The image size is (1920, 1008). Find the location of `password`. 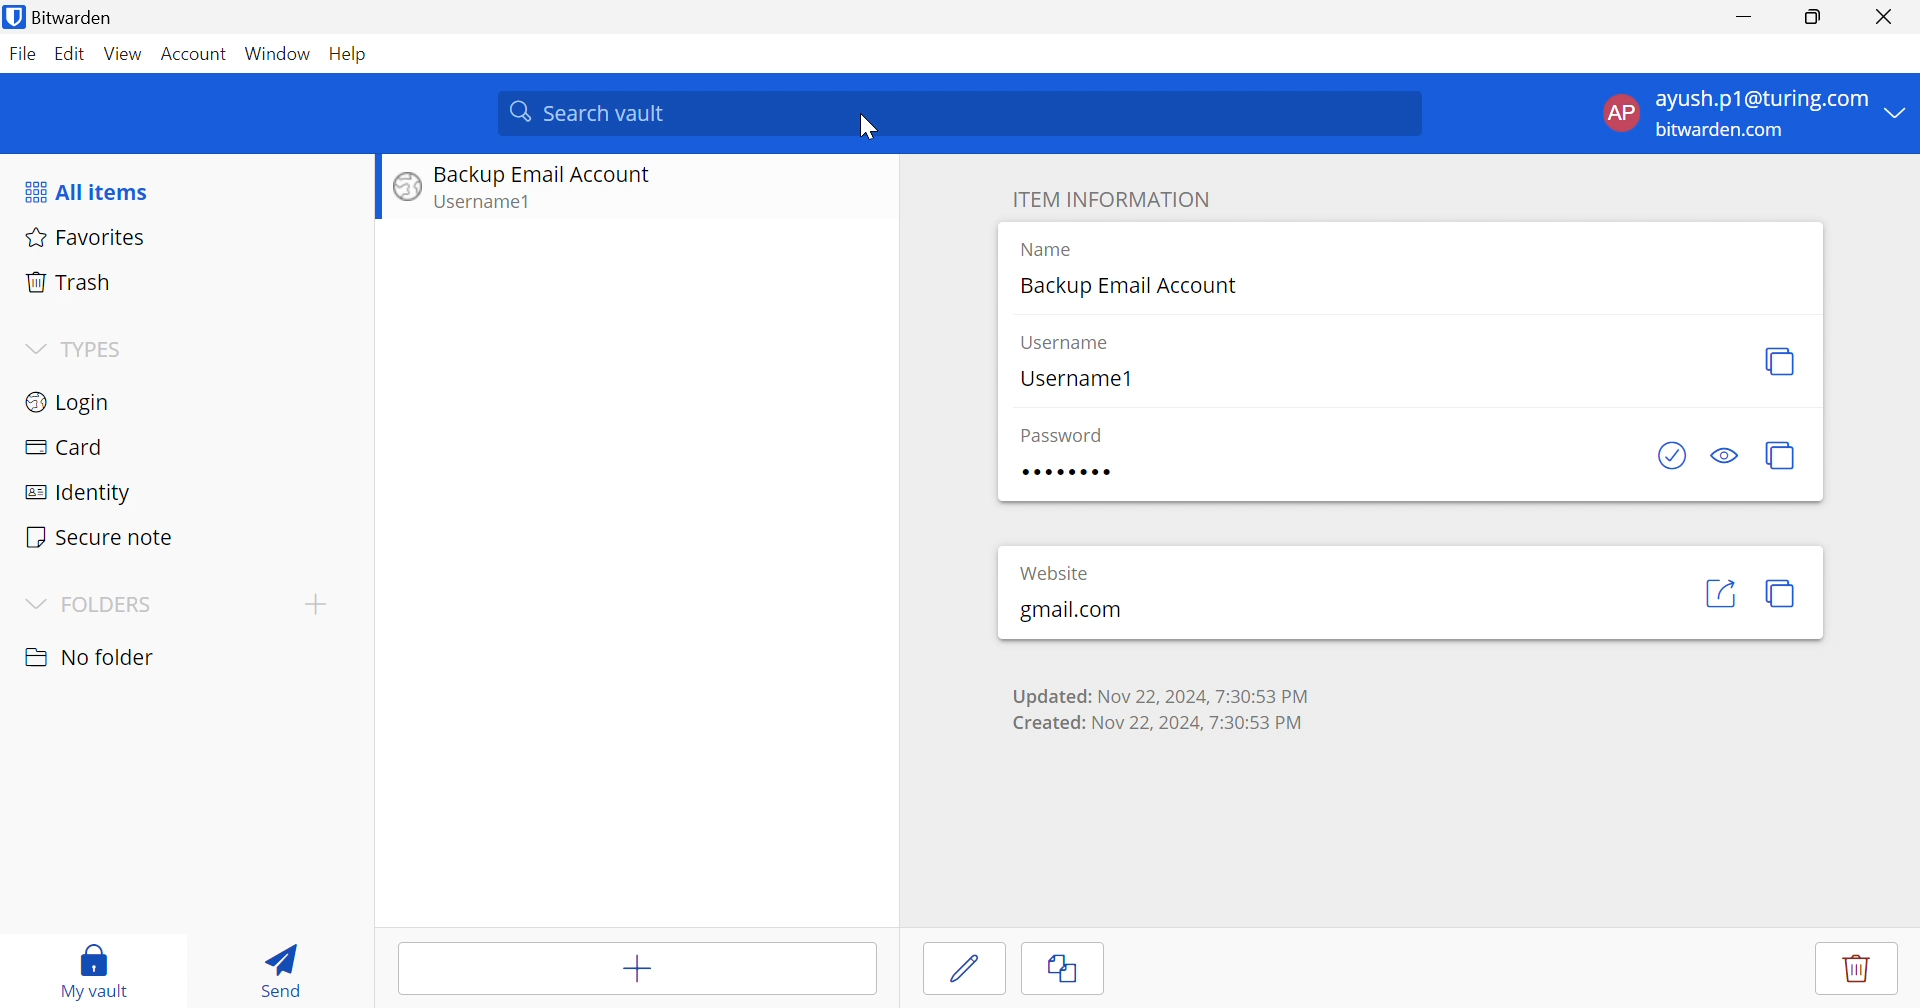

password is located at coordinates (1090, 436).